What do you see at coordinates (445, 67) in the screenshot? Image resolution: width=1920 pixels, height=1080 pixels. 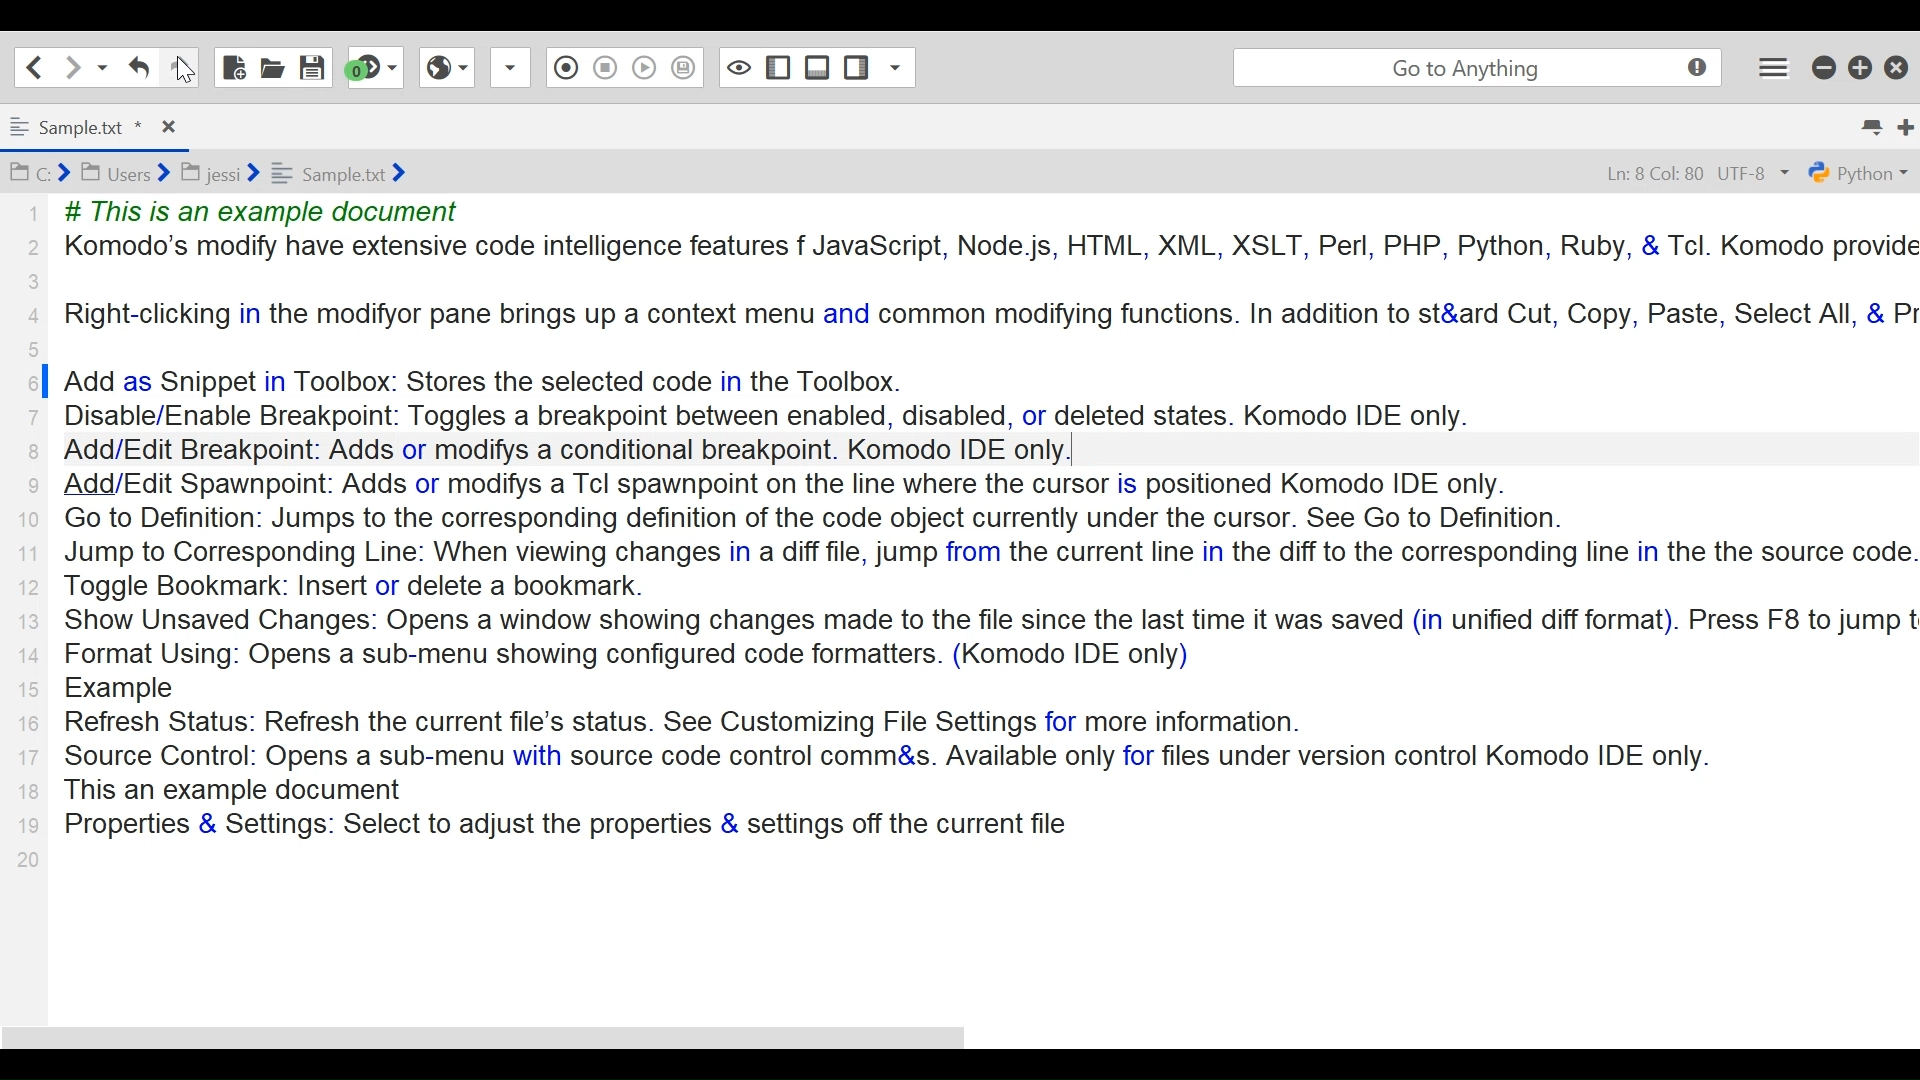 I see `View in Browser` at bounding box center [445, 67].